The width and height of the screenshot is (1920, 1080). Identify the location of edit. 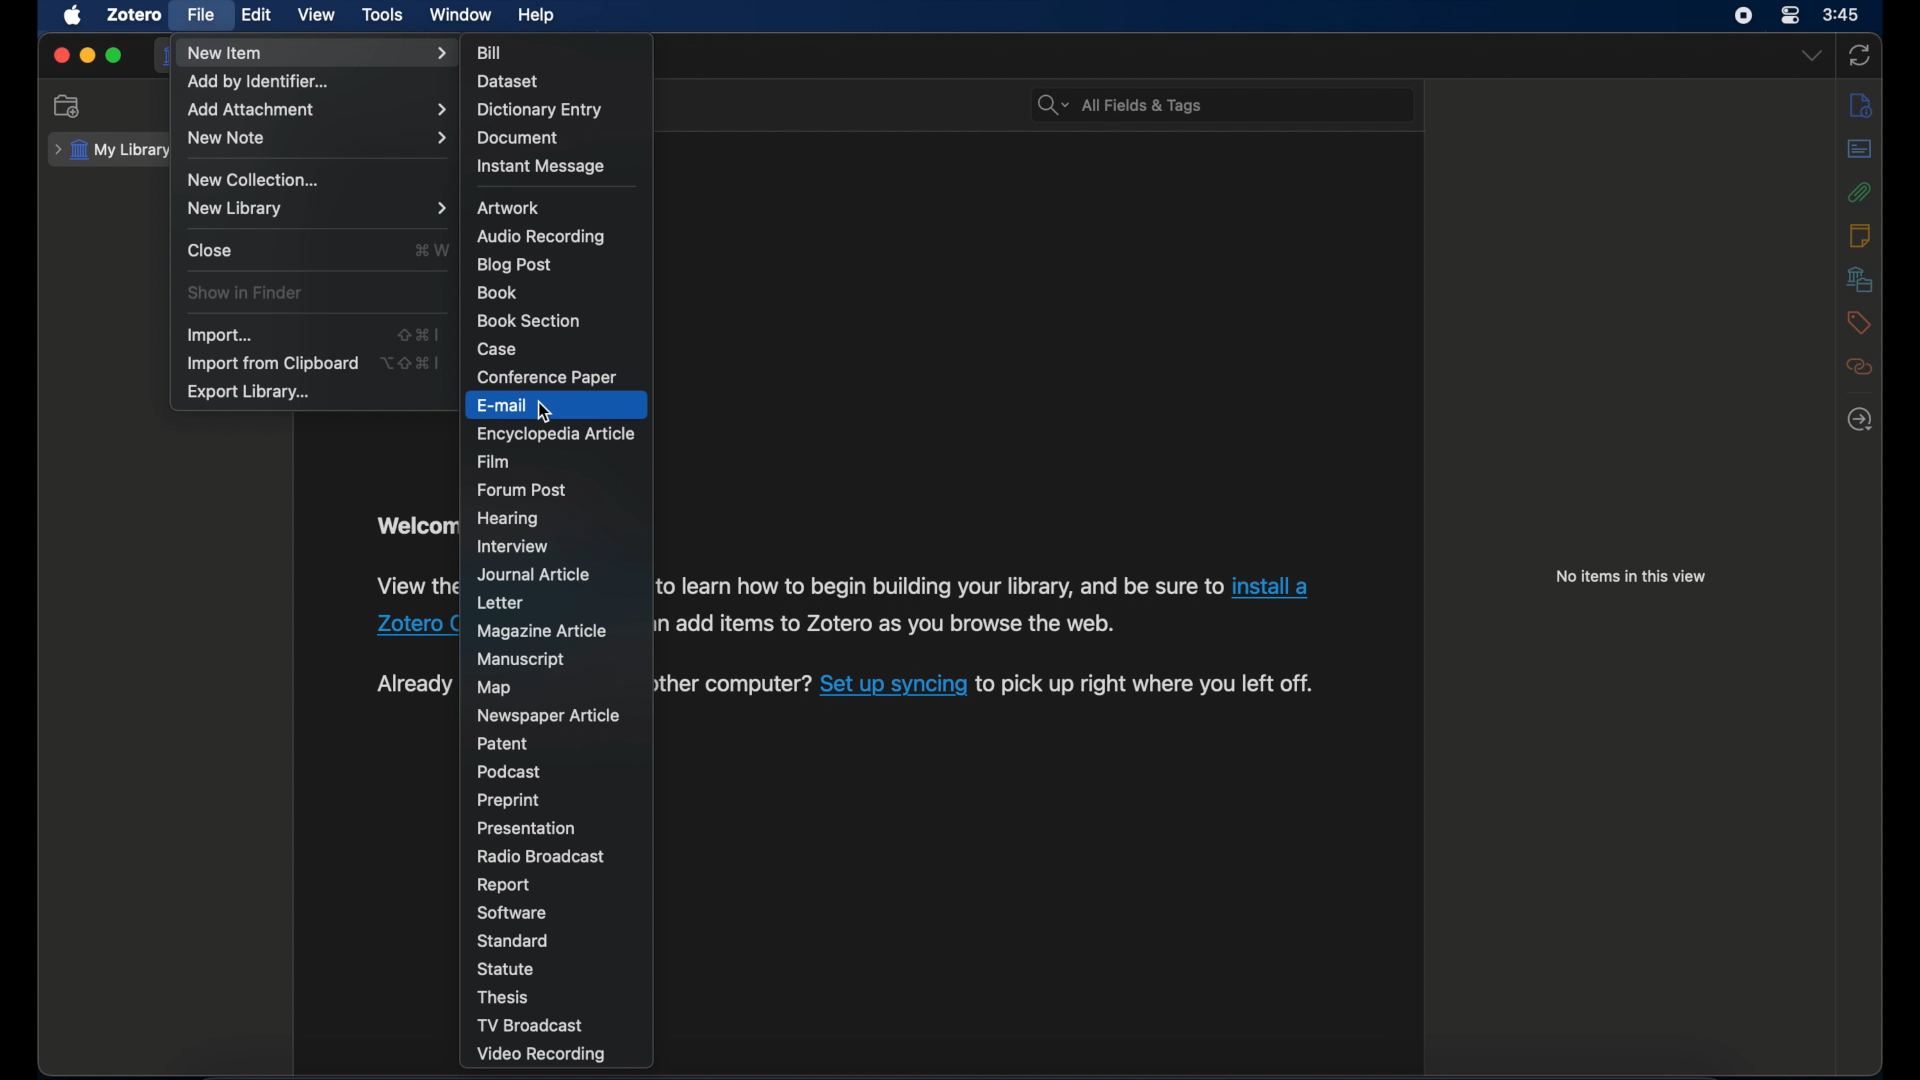
(258, 16).